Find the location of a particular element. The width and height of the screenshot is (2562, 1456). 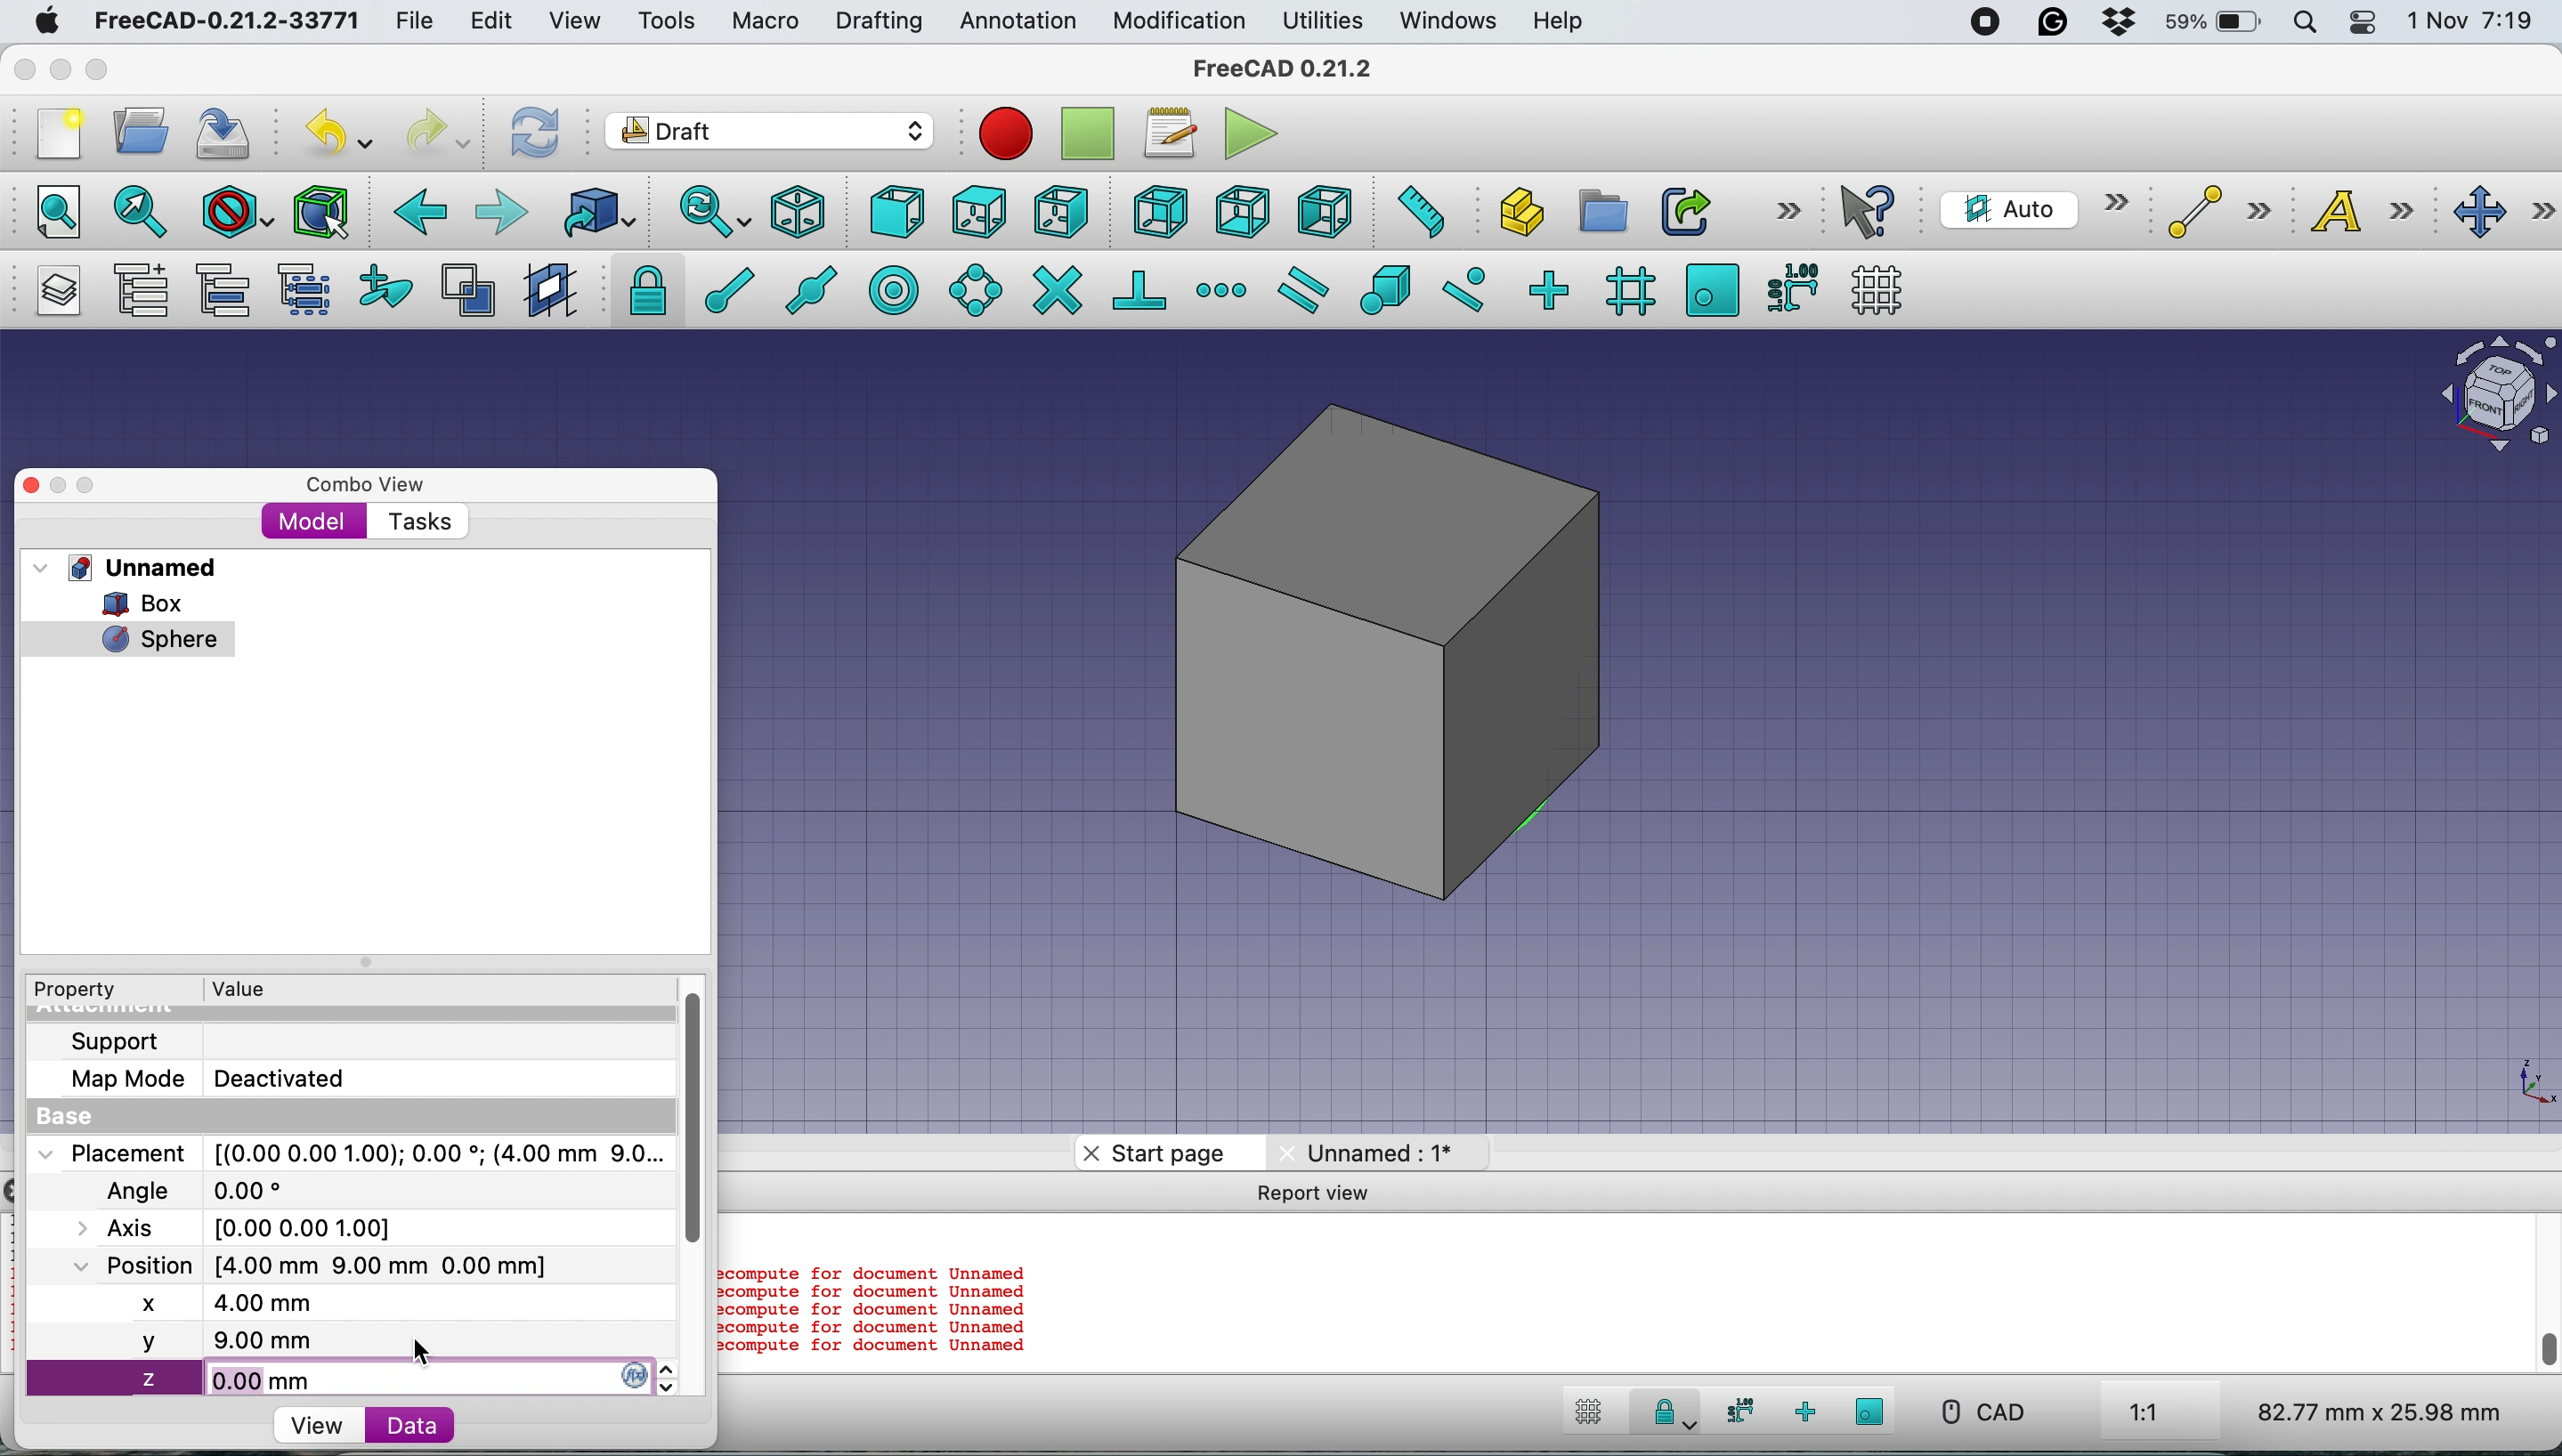

edit is located at coordinates (495, 23).